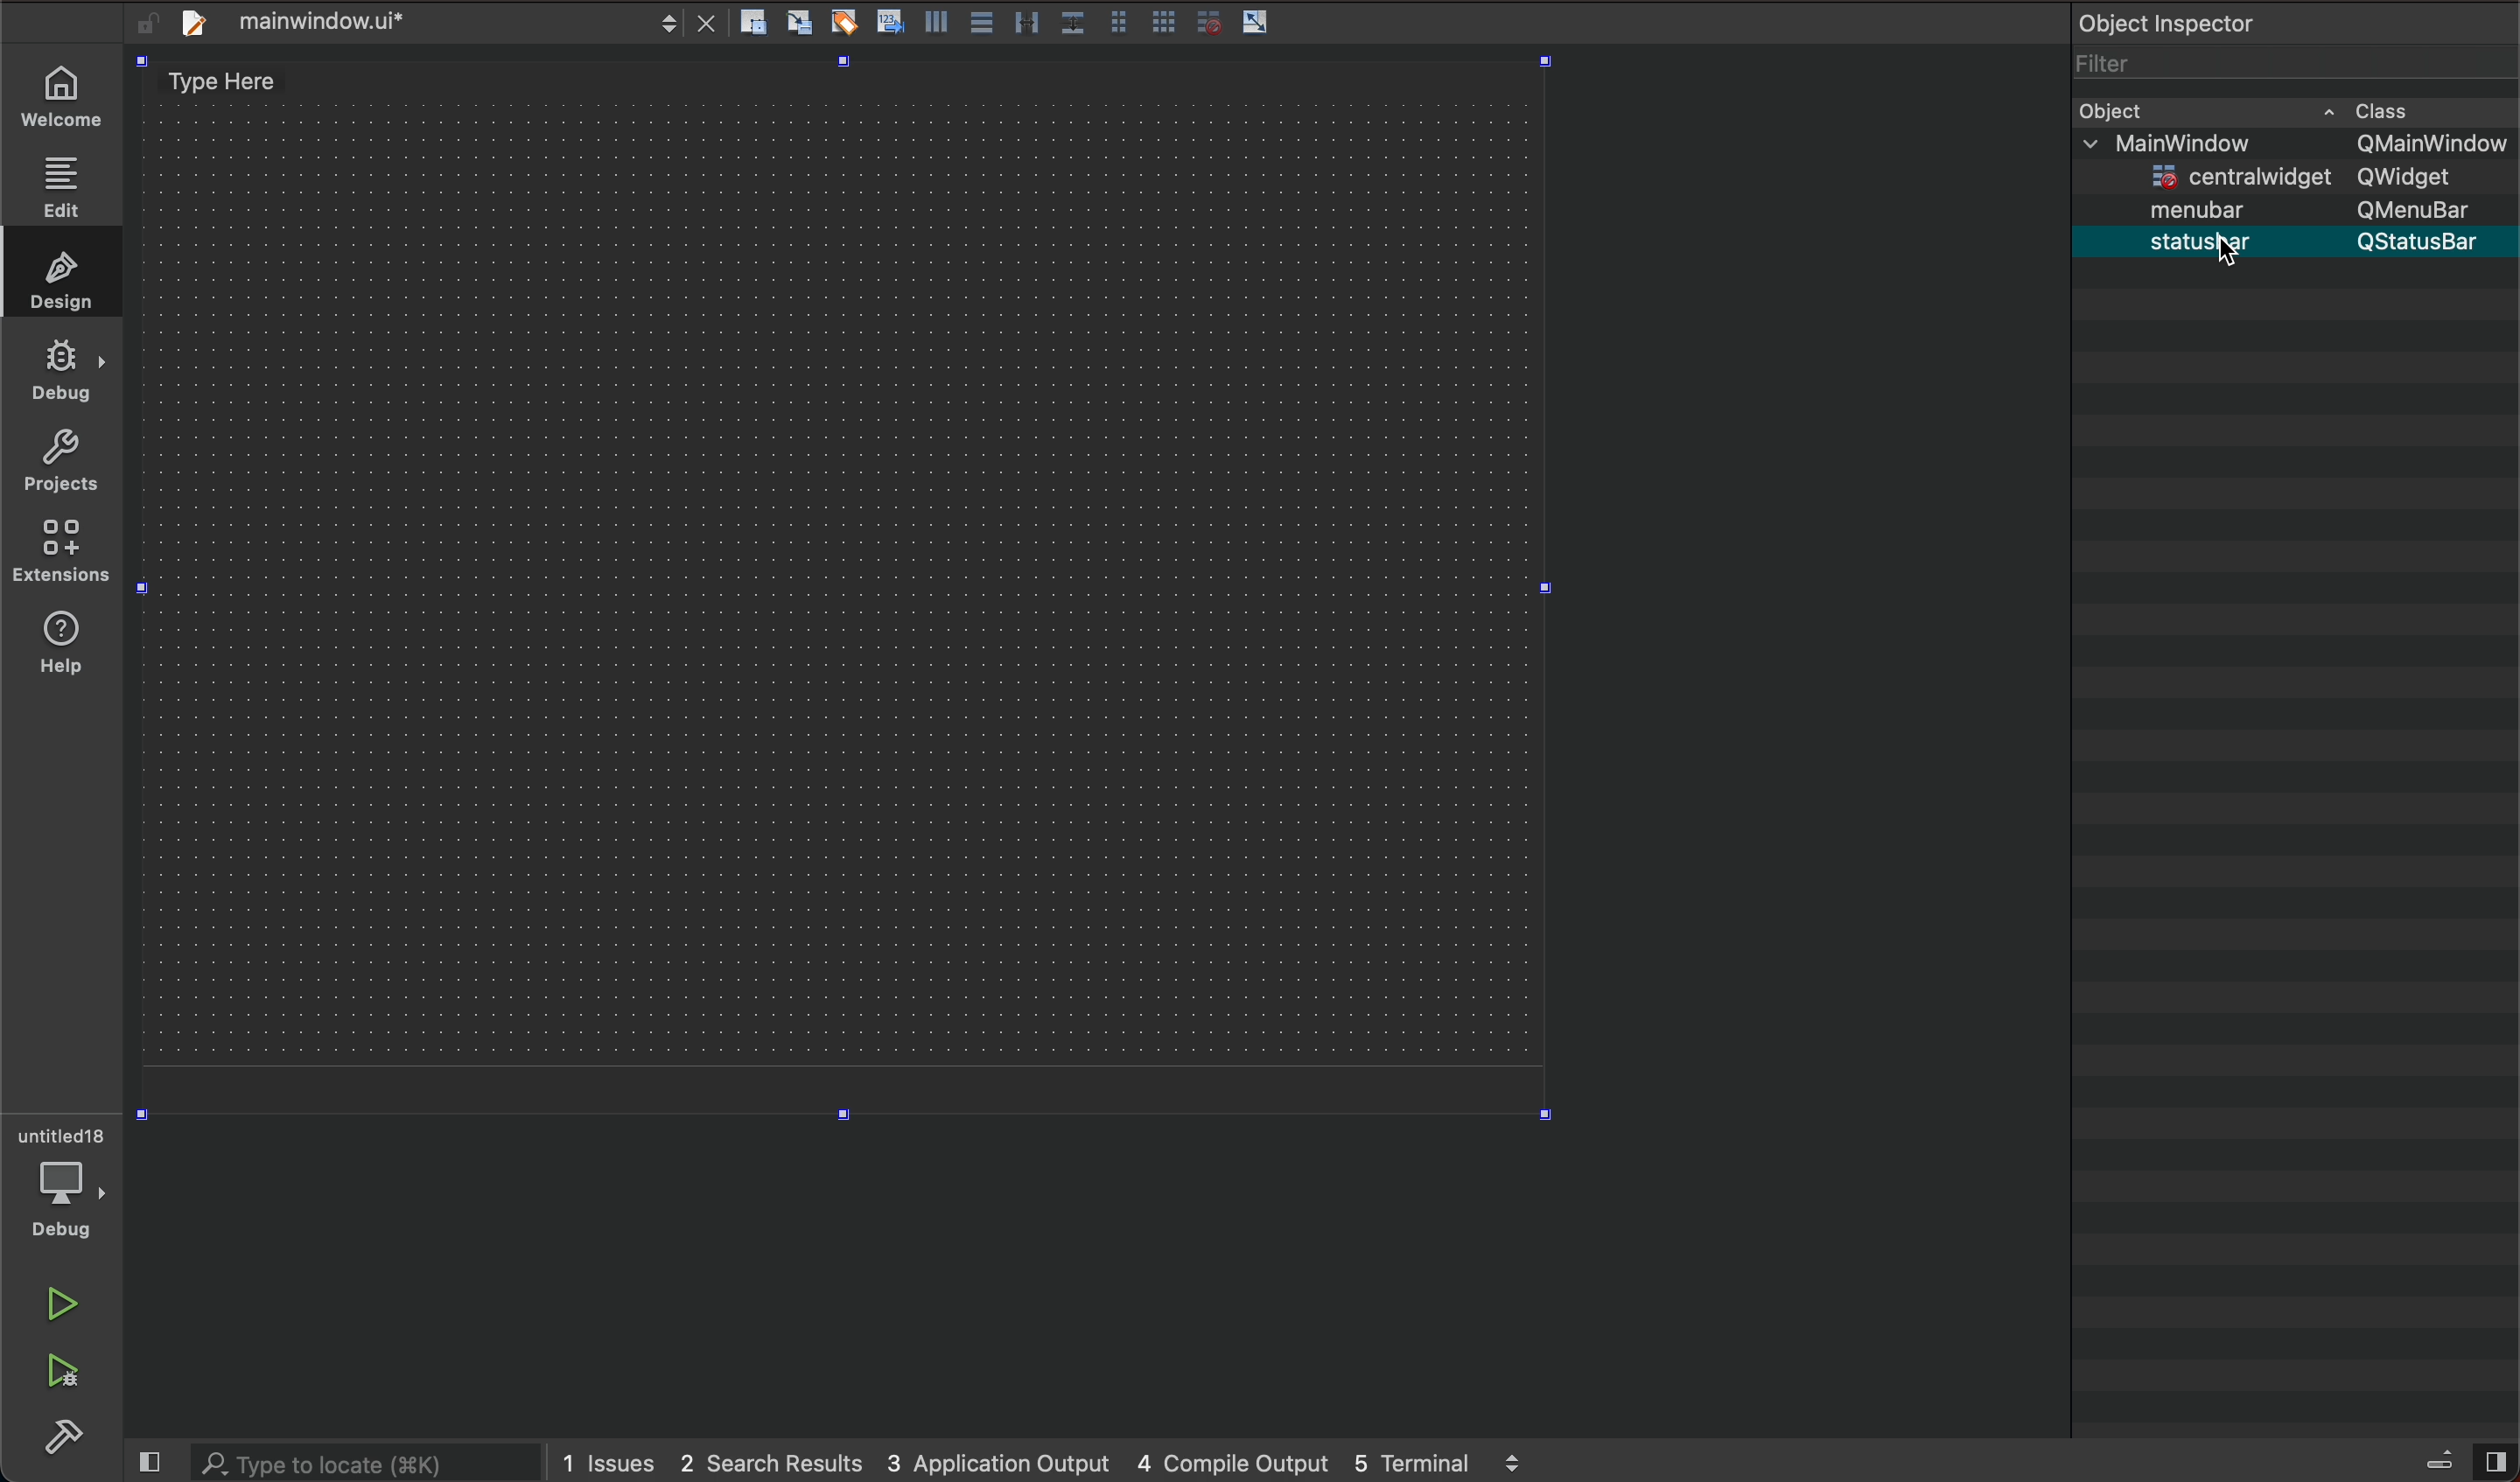 Image resolution: width=2520 pixels, height=1482 pixels. Describe the element at coordinates (64, 1203) in the screenshot. I see `debug` at that location.